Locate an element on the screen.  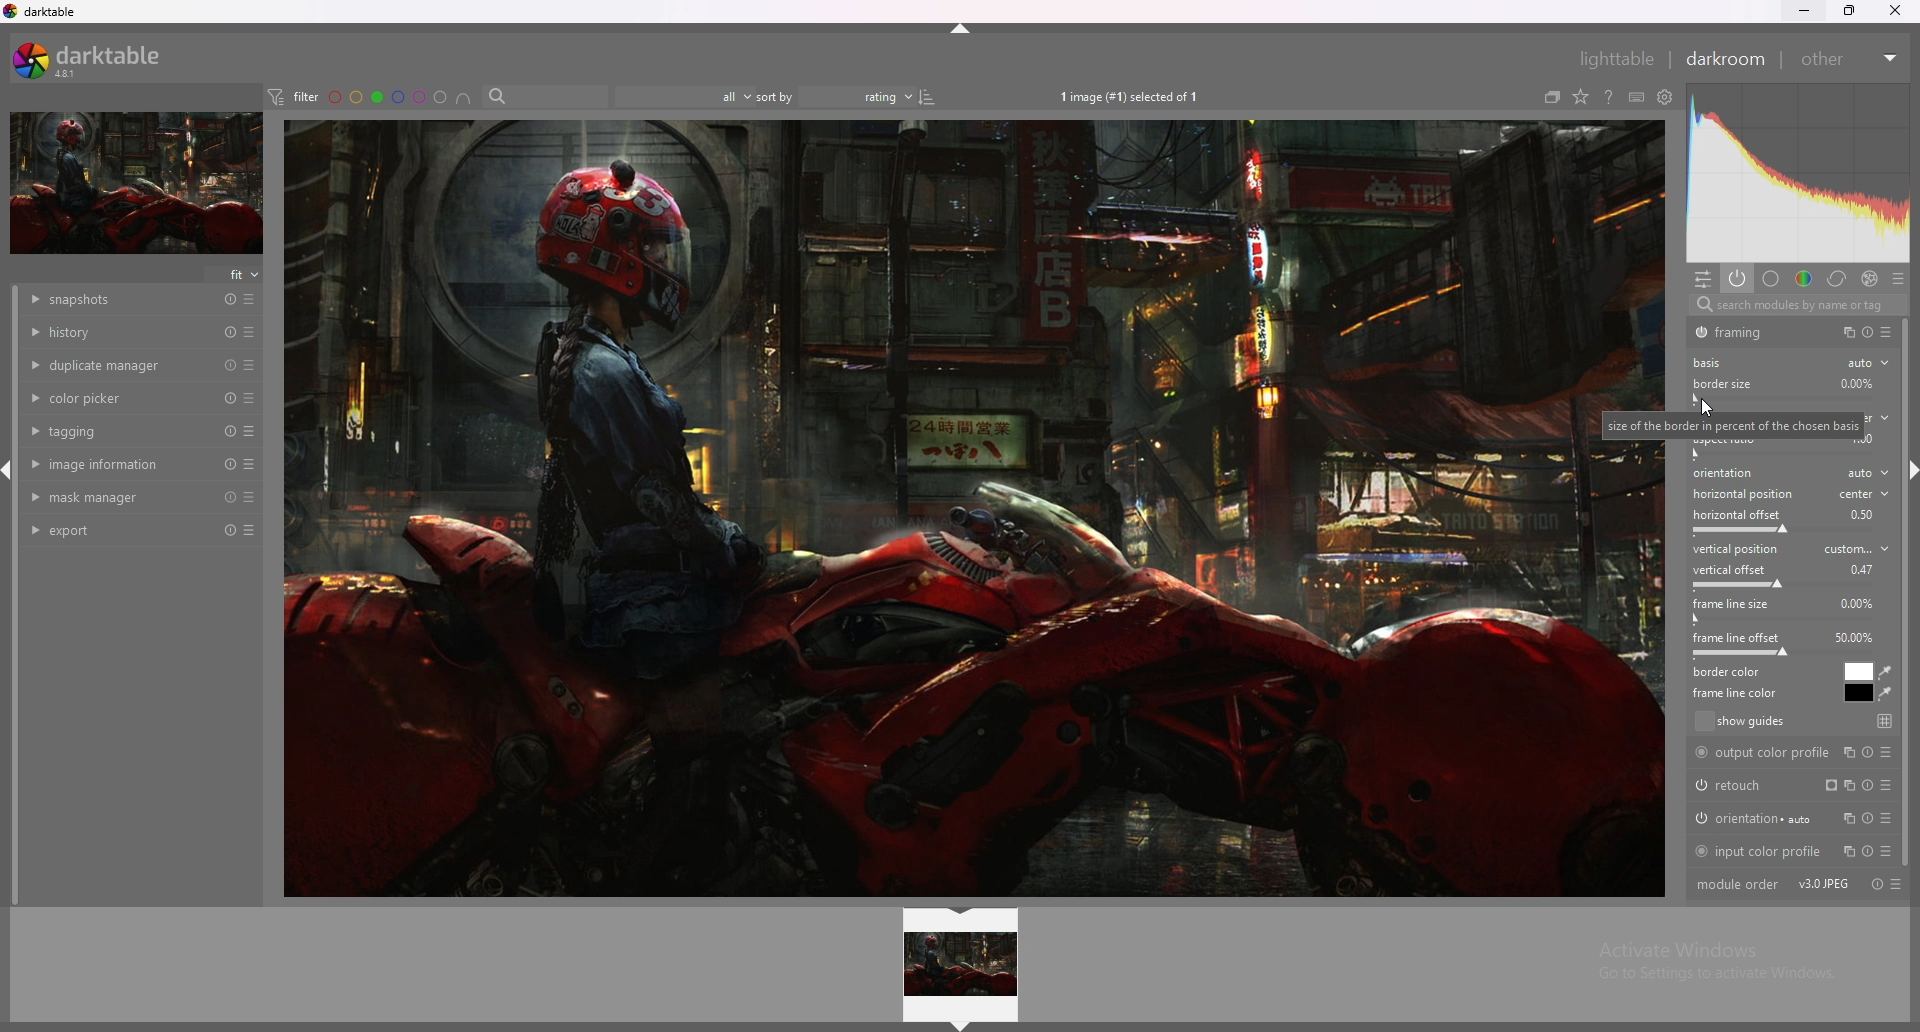
border color is located at coordinates (1734, 672).